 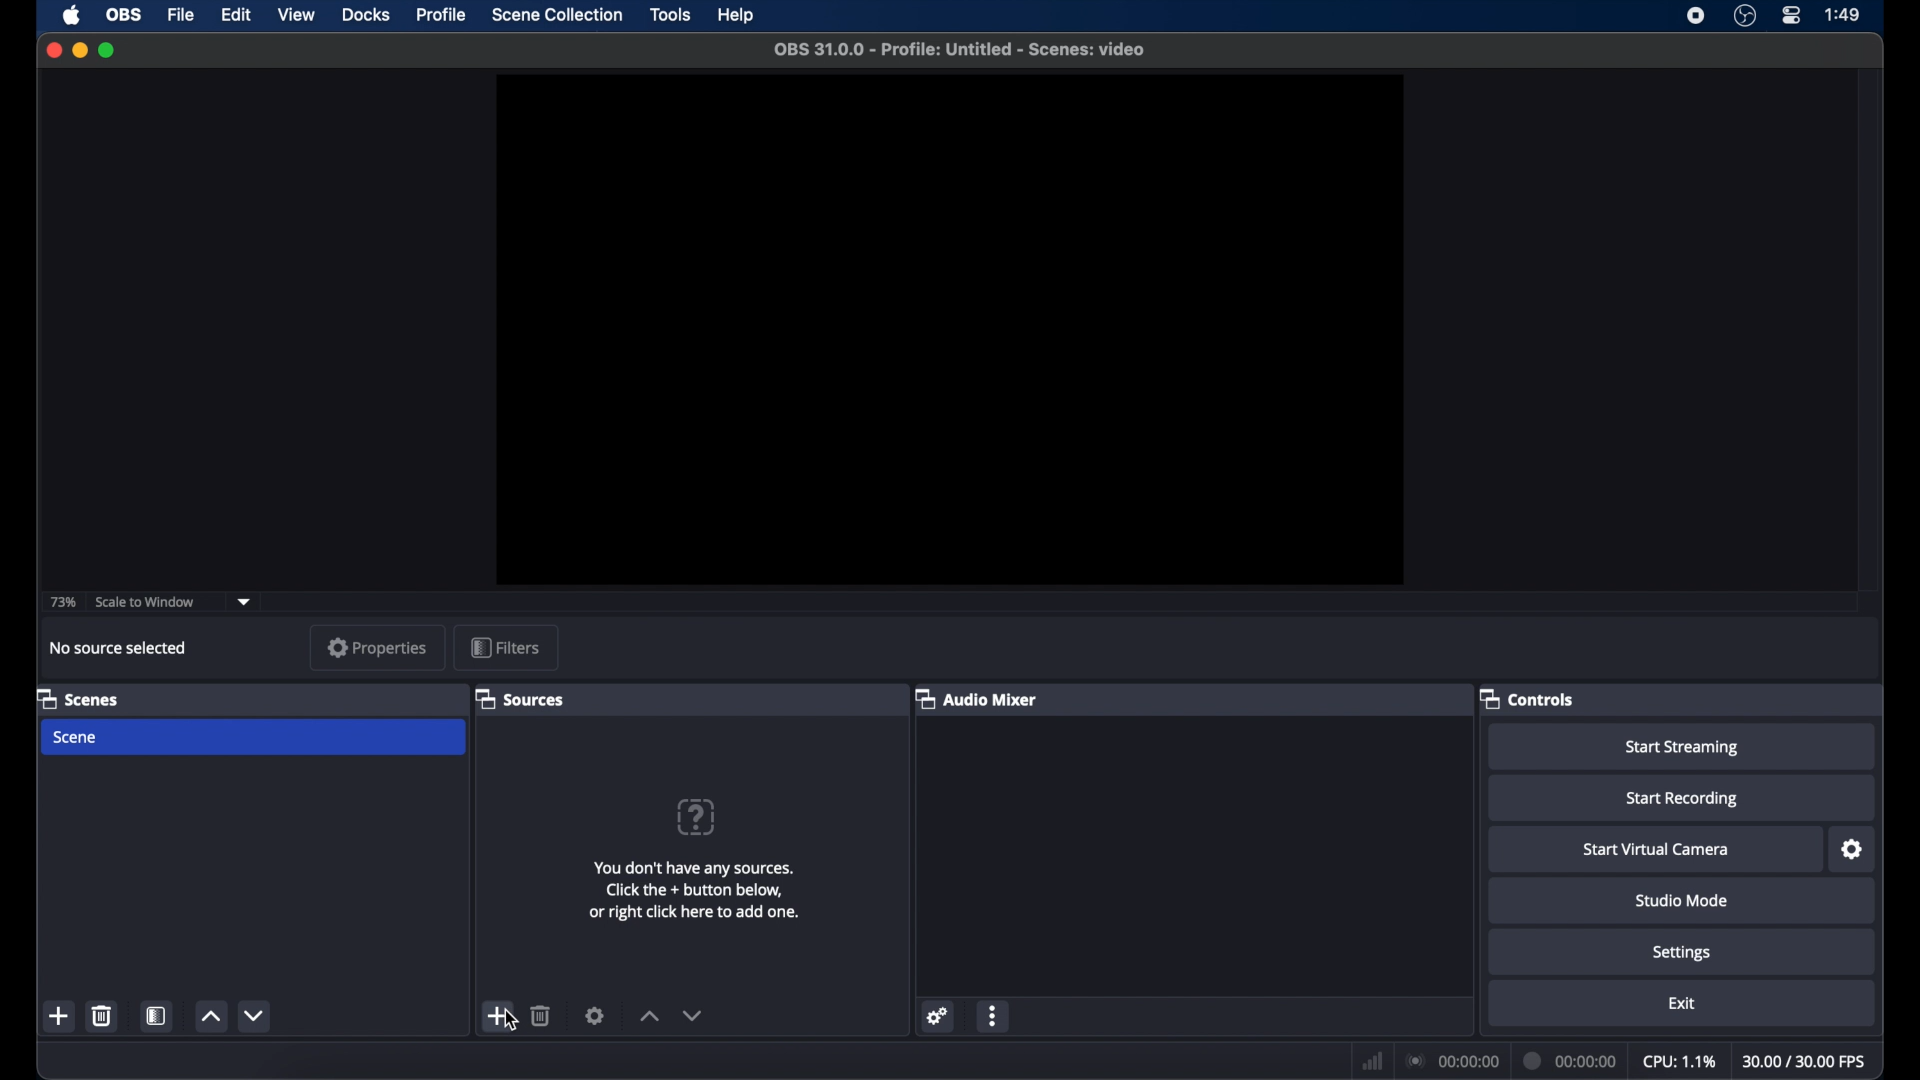 I want to click on controls, so click(x=1525, y=699).